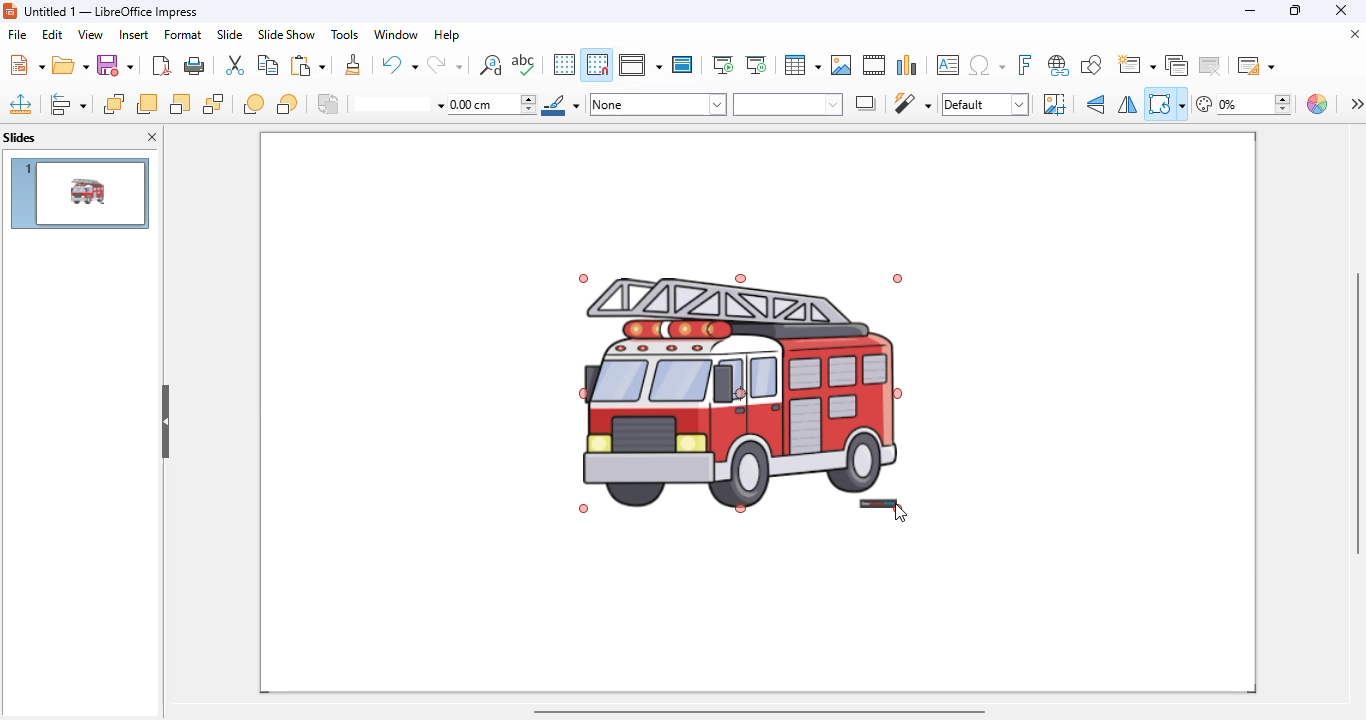  What do you see at coordinates (111, 12) in the screenshot?
I see `title` at bounding box center [111, 12].